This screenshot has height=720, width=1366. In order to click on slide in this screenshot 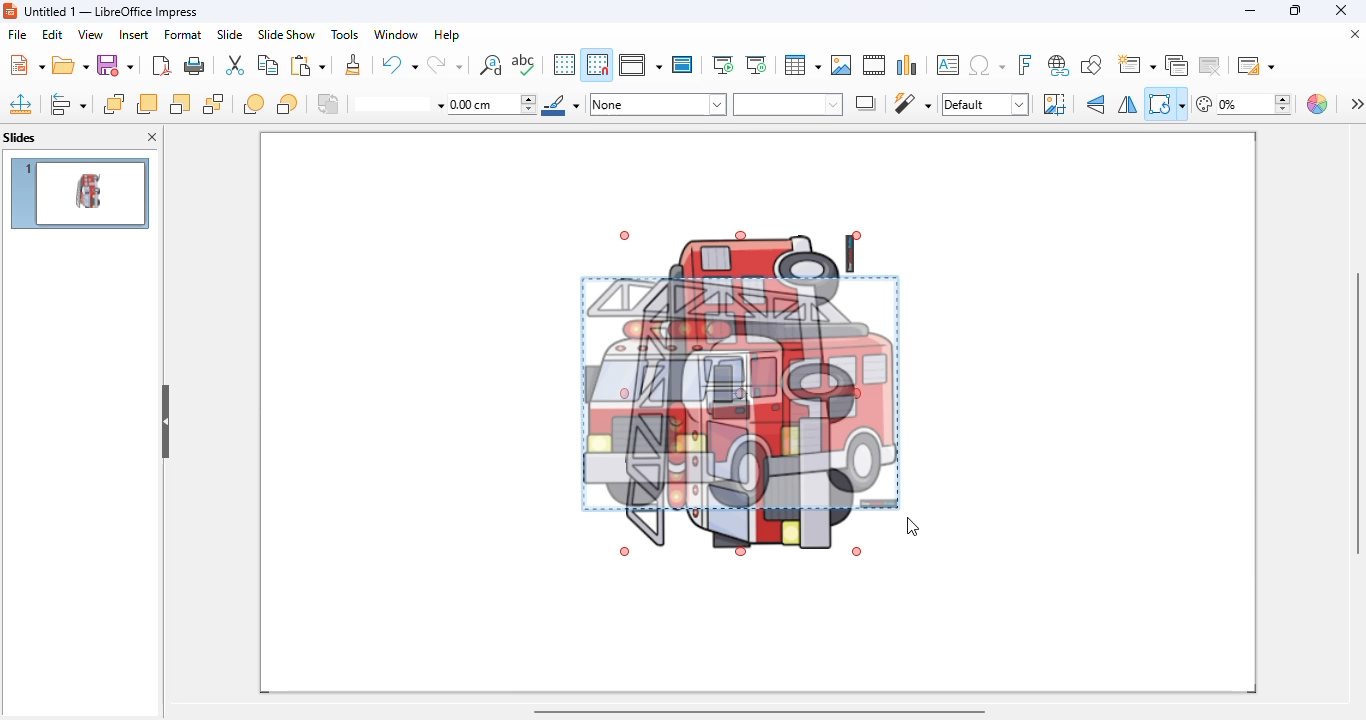, I will do `click(230, 34)`.